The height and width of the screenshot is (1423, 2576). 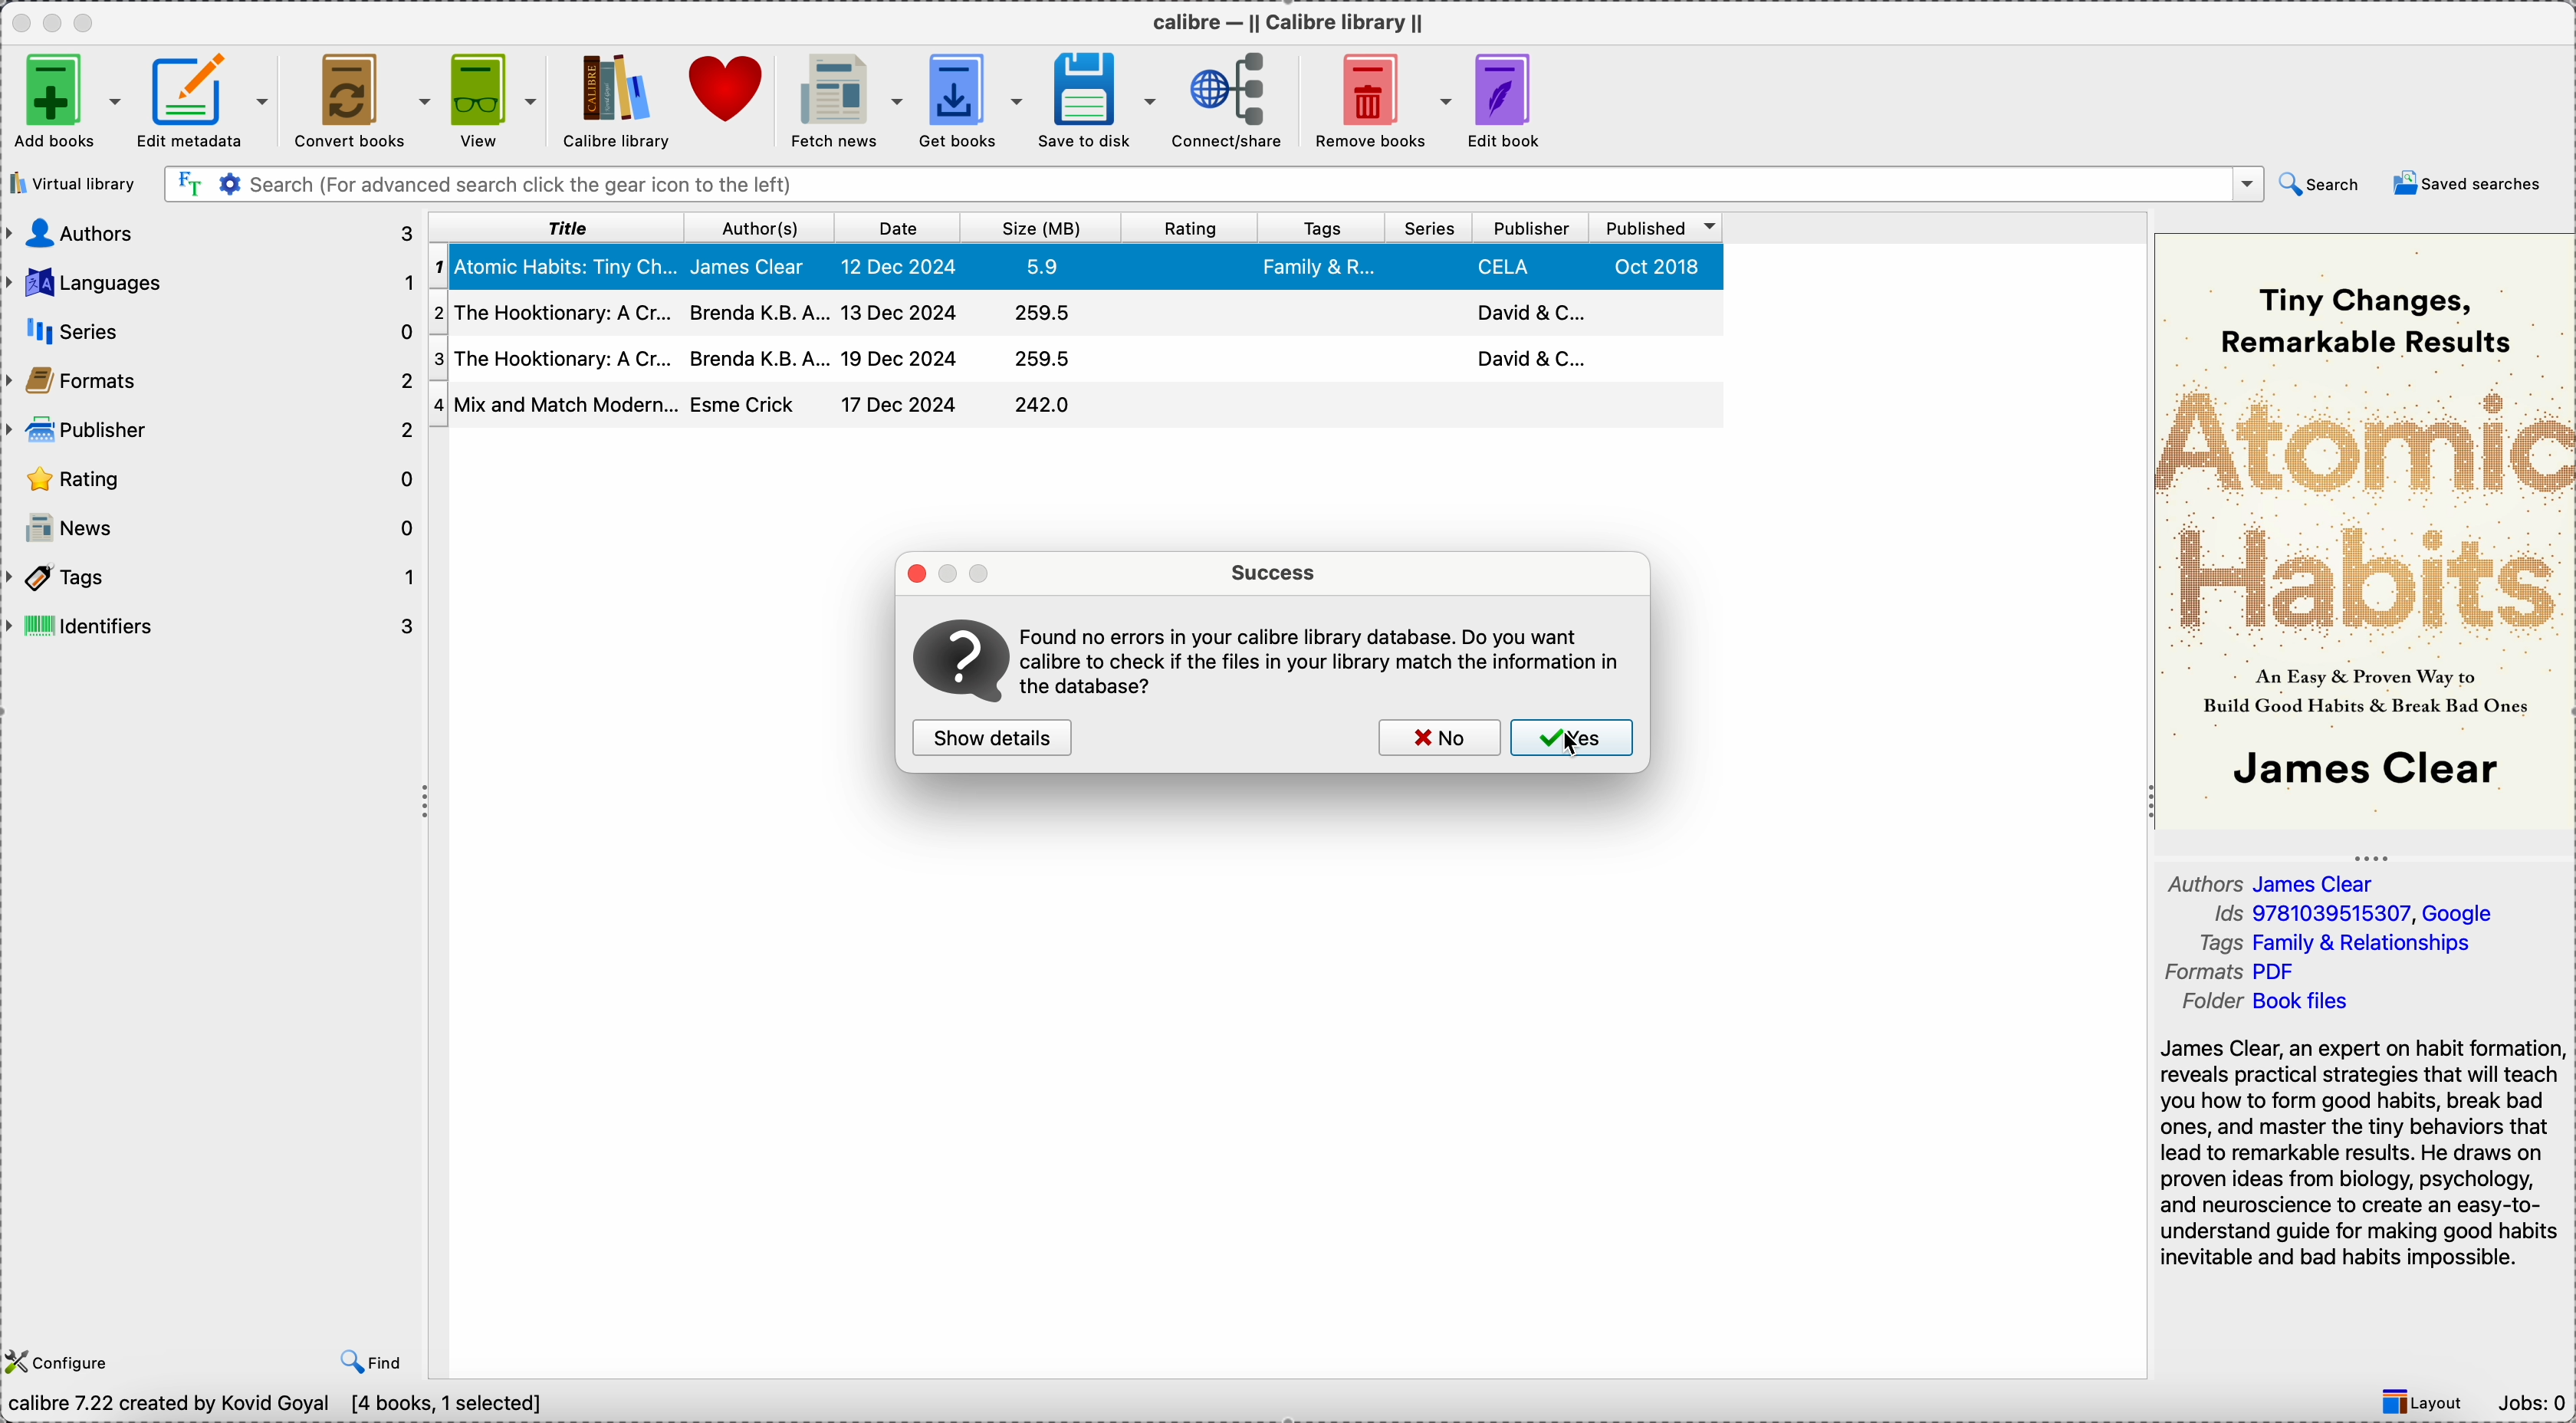 What do you see at coordinates (613, 101) in the screenshot?
I see `click on Calibre library` at bounding box center [613, 101].